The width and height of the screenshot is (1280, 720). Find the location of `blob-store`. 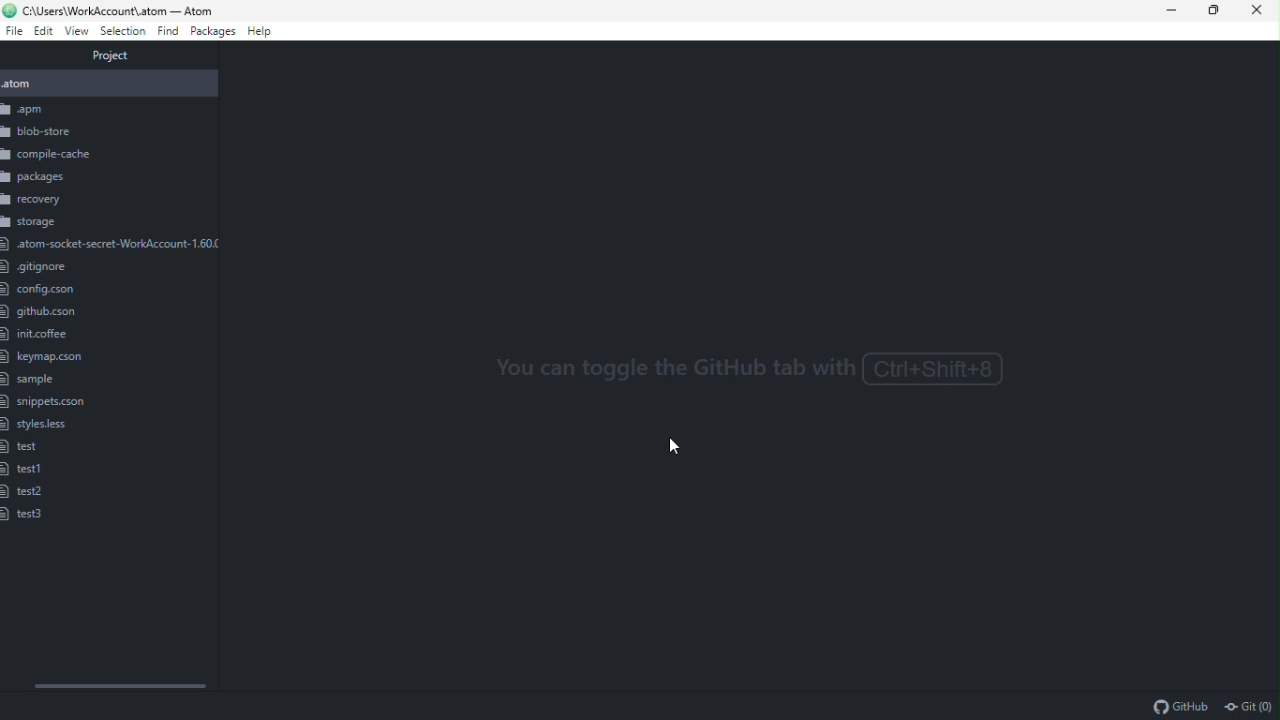

blob-store is located at coordinates (65, 130).